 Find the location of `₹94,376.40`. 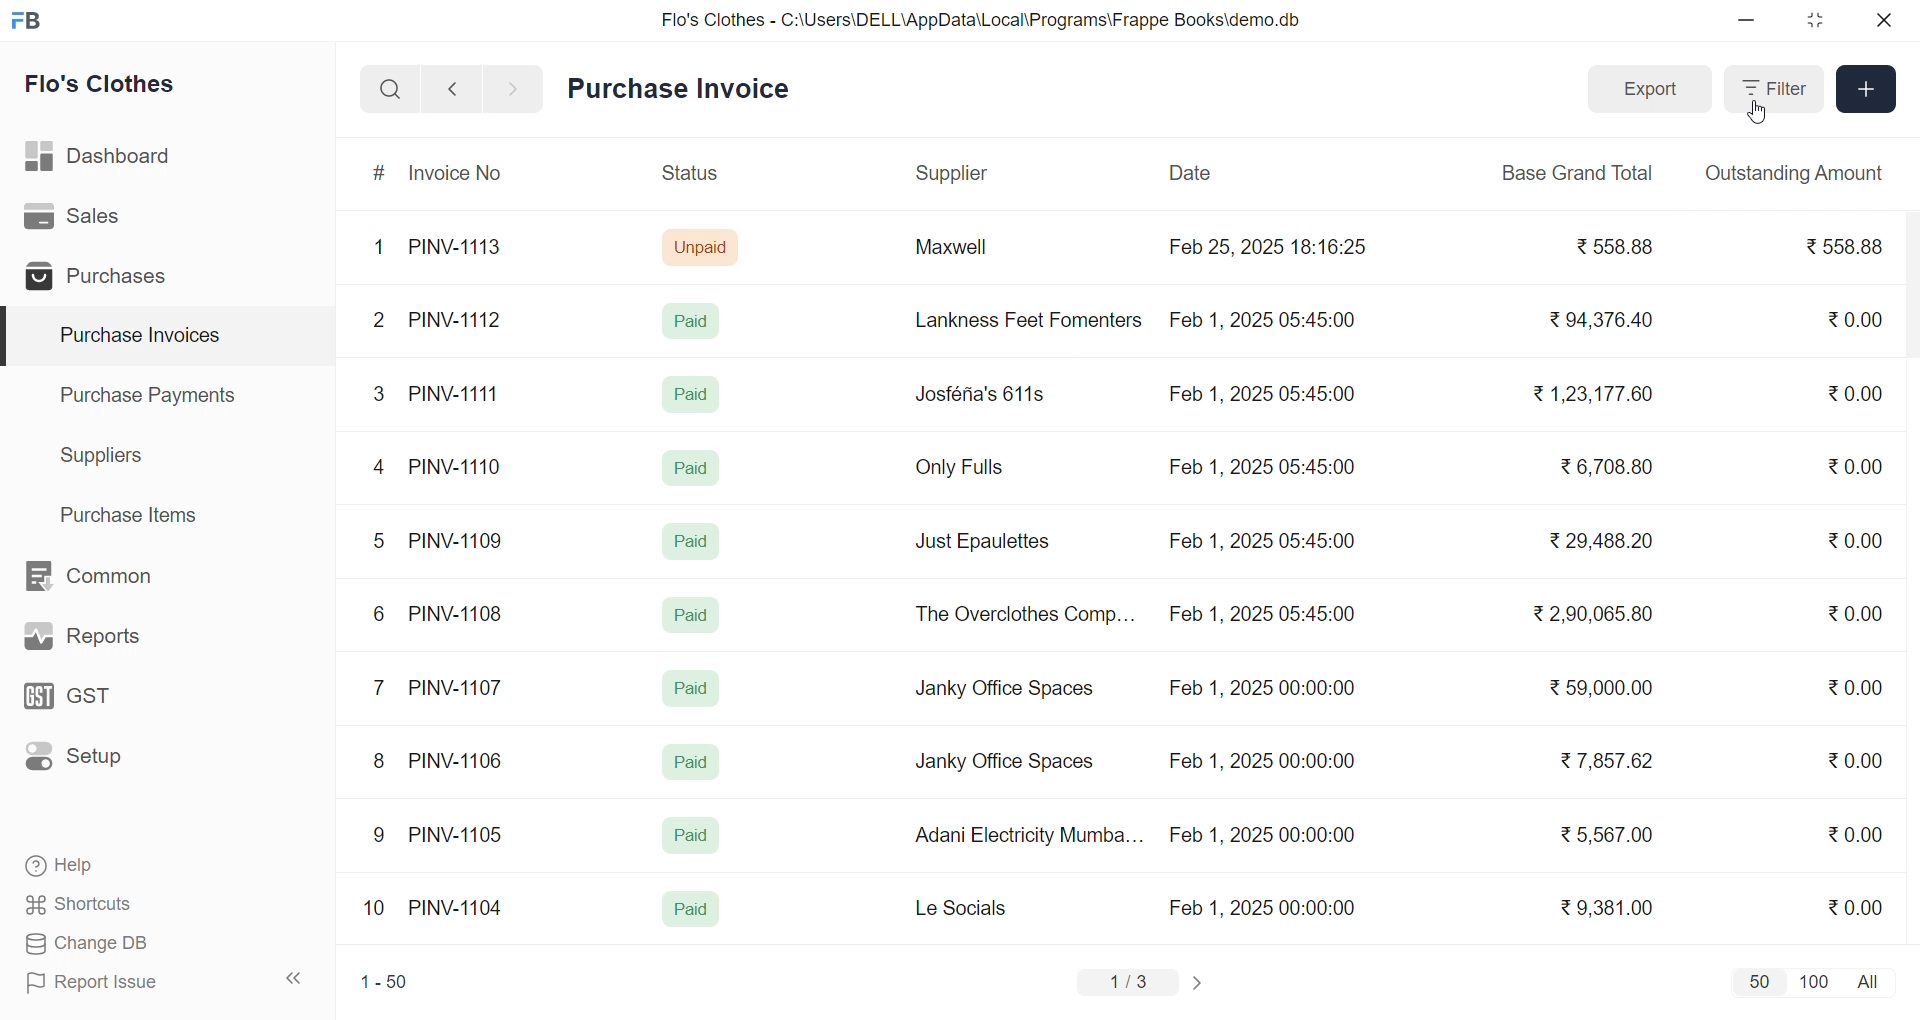

₹94,376.40 is located at coordinates (1596, 321).